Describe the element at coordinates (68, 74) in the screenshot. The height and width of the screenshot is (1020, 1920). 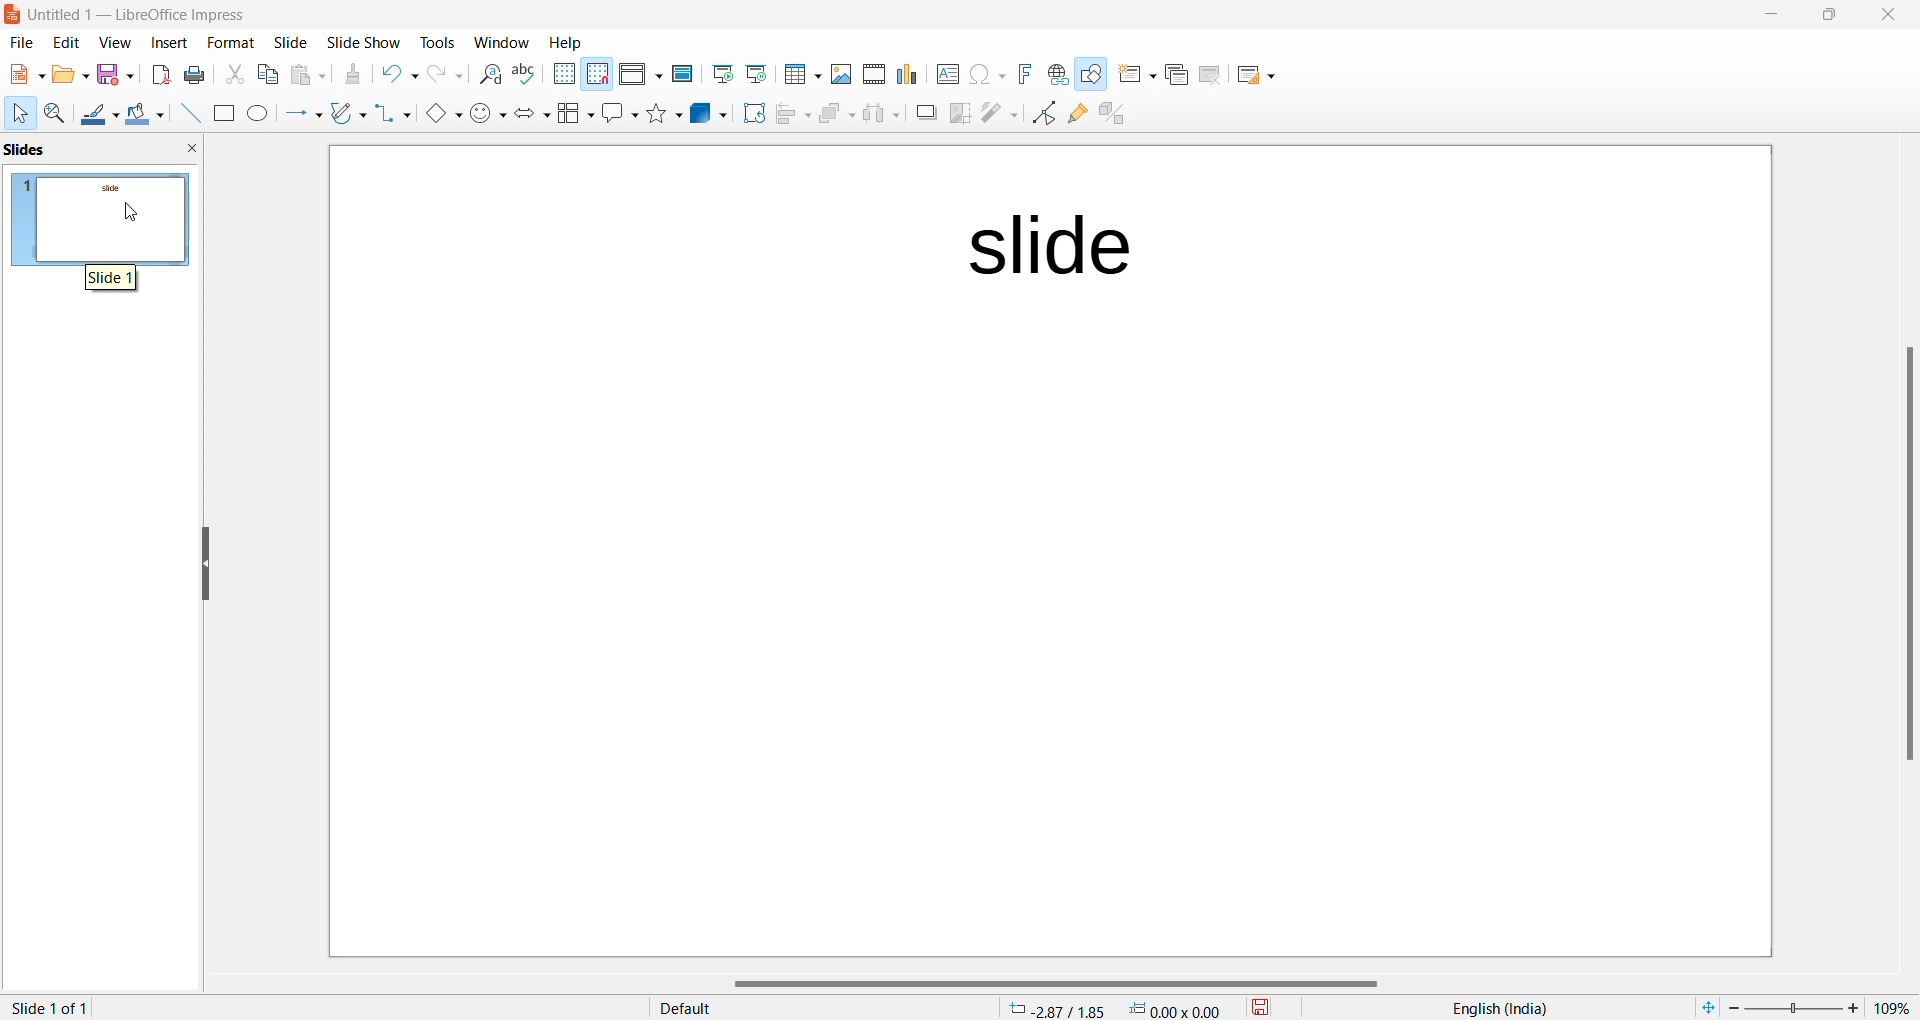
I see `New file` at that location.